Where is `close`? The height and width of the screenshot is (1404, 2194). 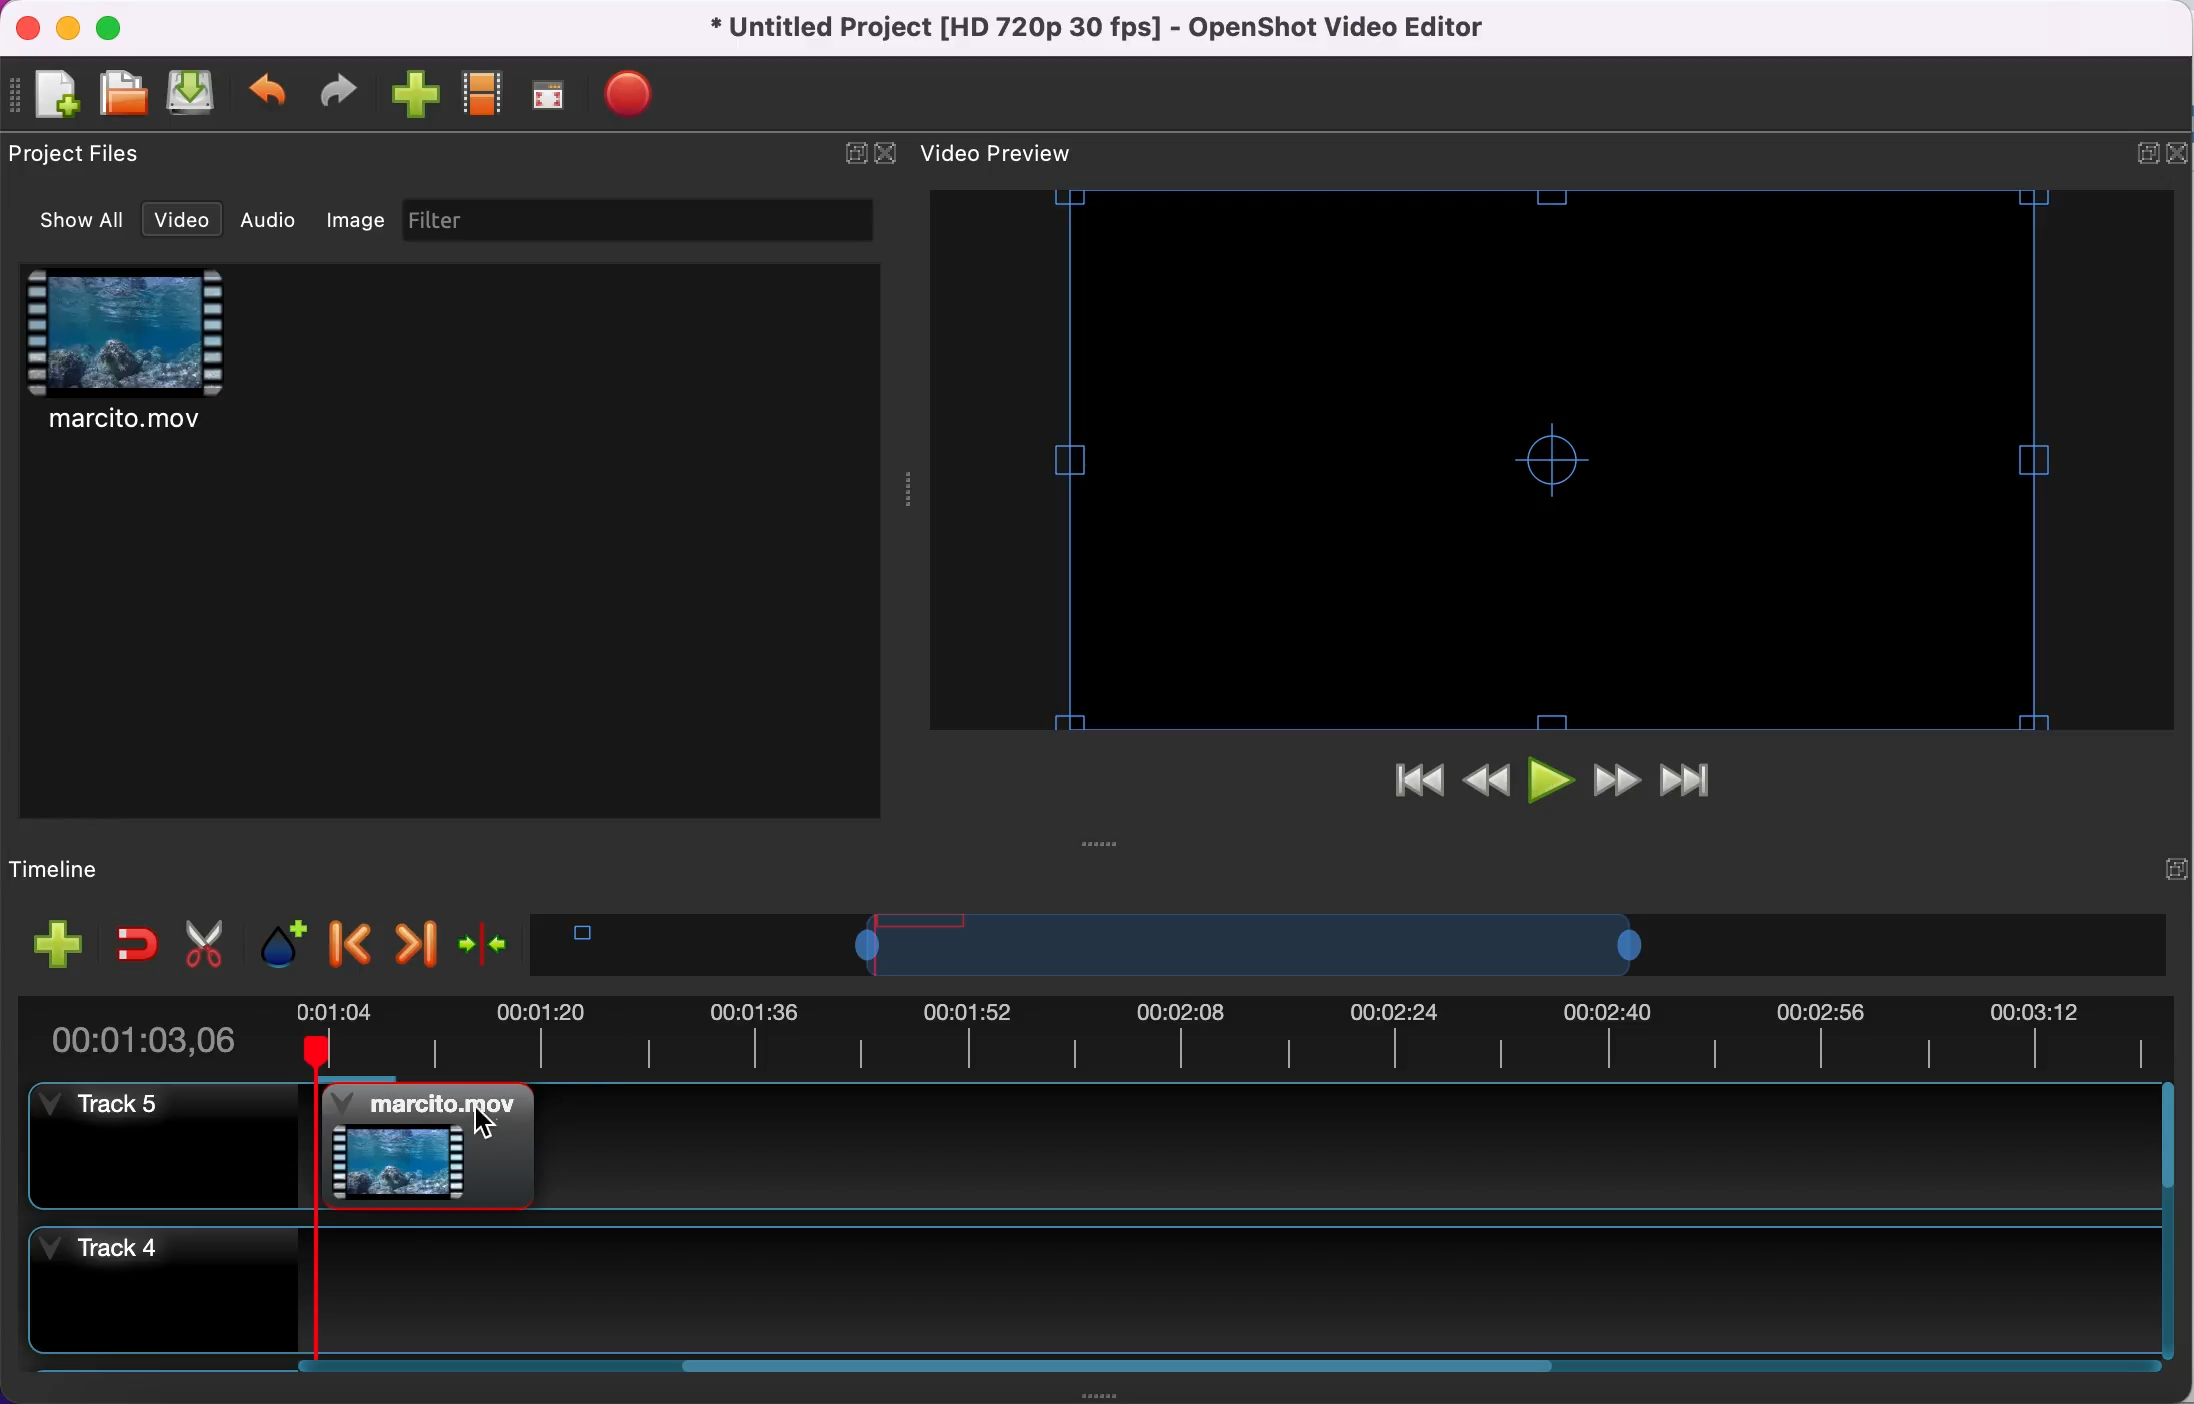
close is located at coordinates (890, 155).